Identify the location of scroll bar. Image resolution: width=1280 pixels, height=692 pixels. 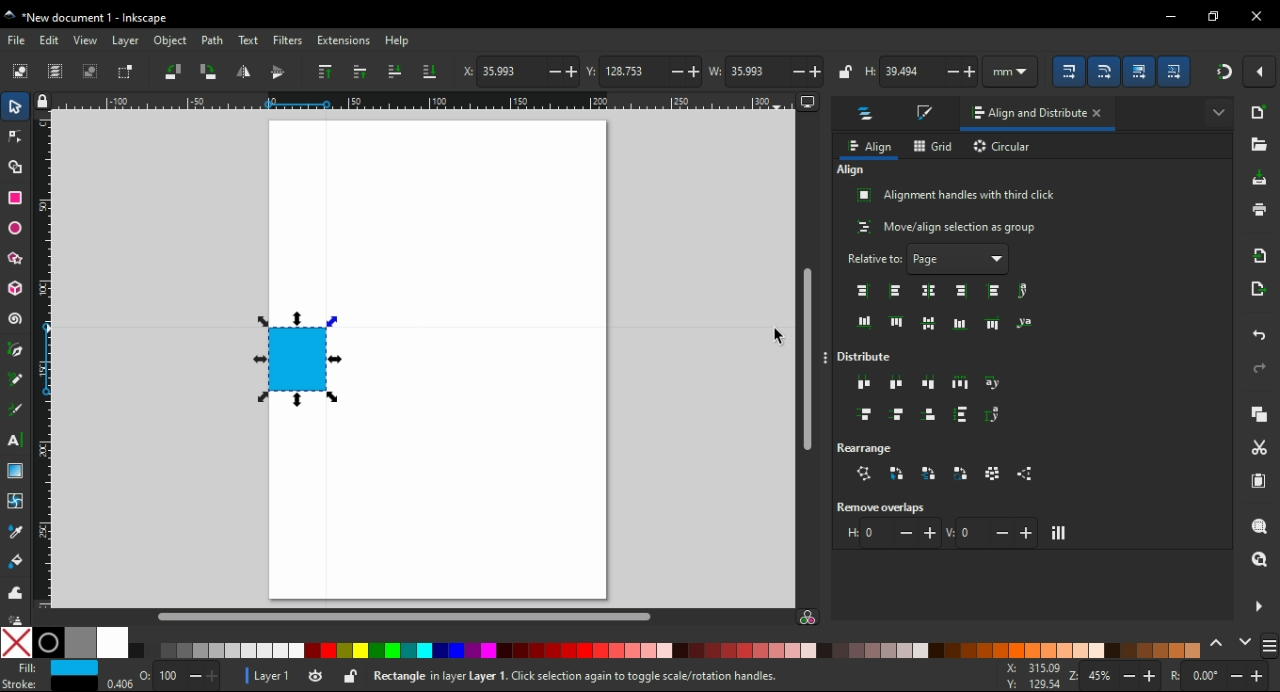
(418, 616).